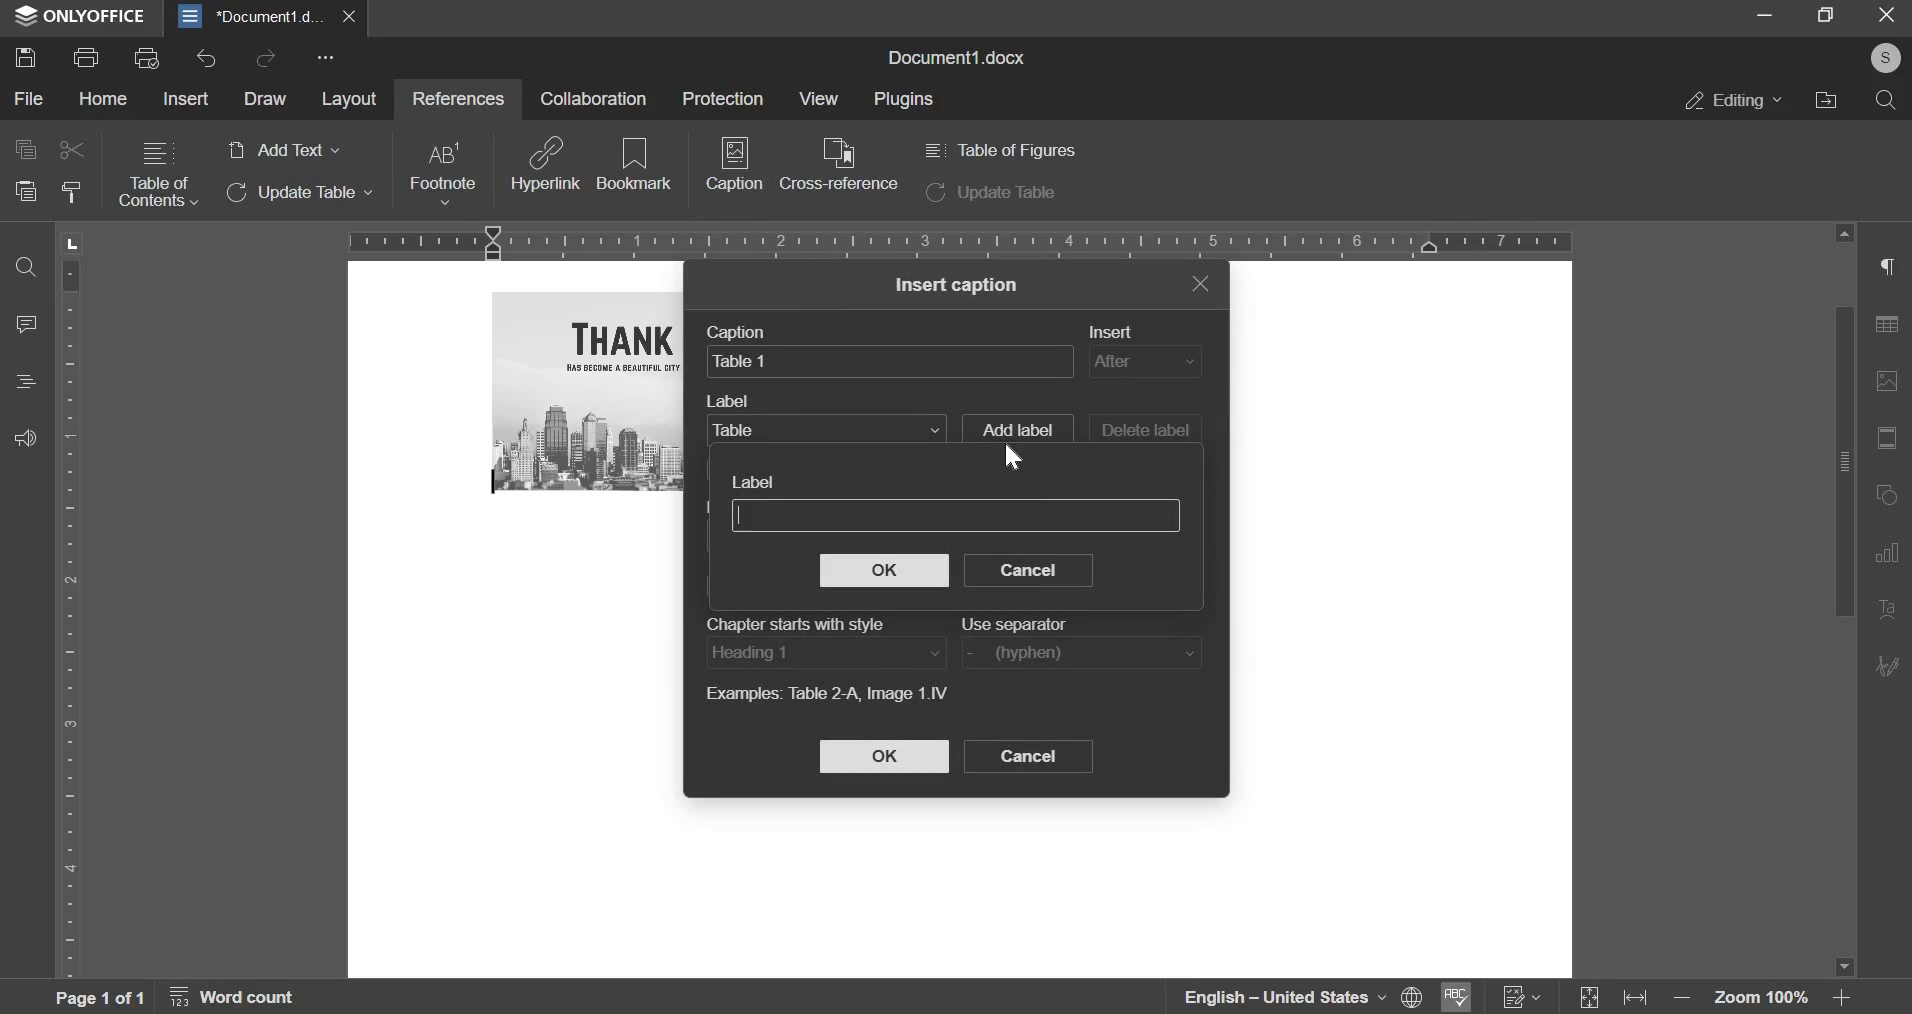  What do you see at coordinates (961, 55) in the screenshot?
I see `document1.docx` at bounding box center [961, 55].